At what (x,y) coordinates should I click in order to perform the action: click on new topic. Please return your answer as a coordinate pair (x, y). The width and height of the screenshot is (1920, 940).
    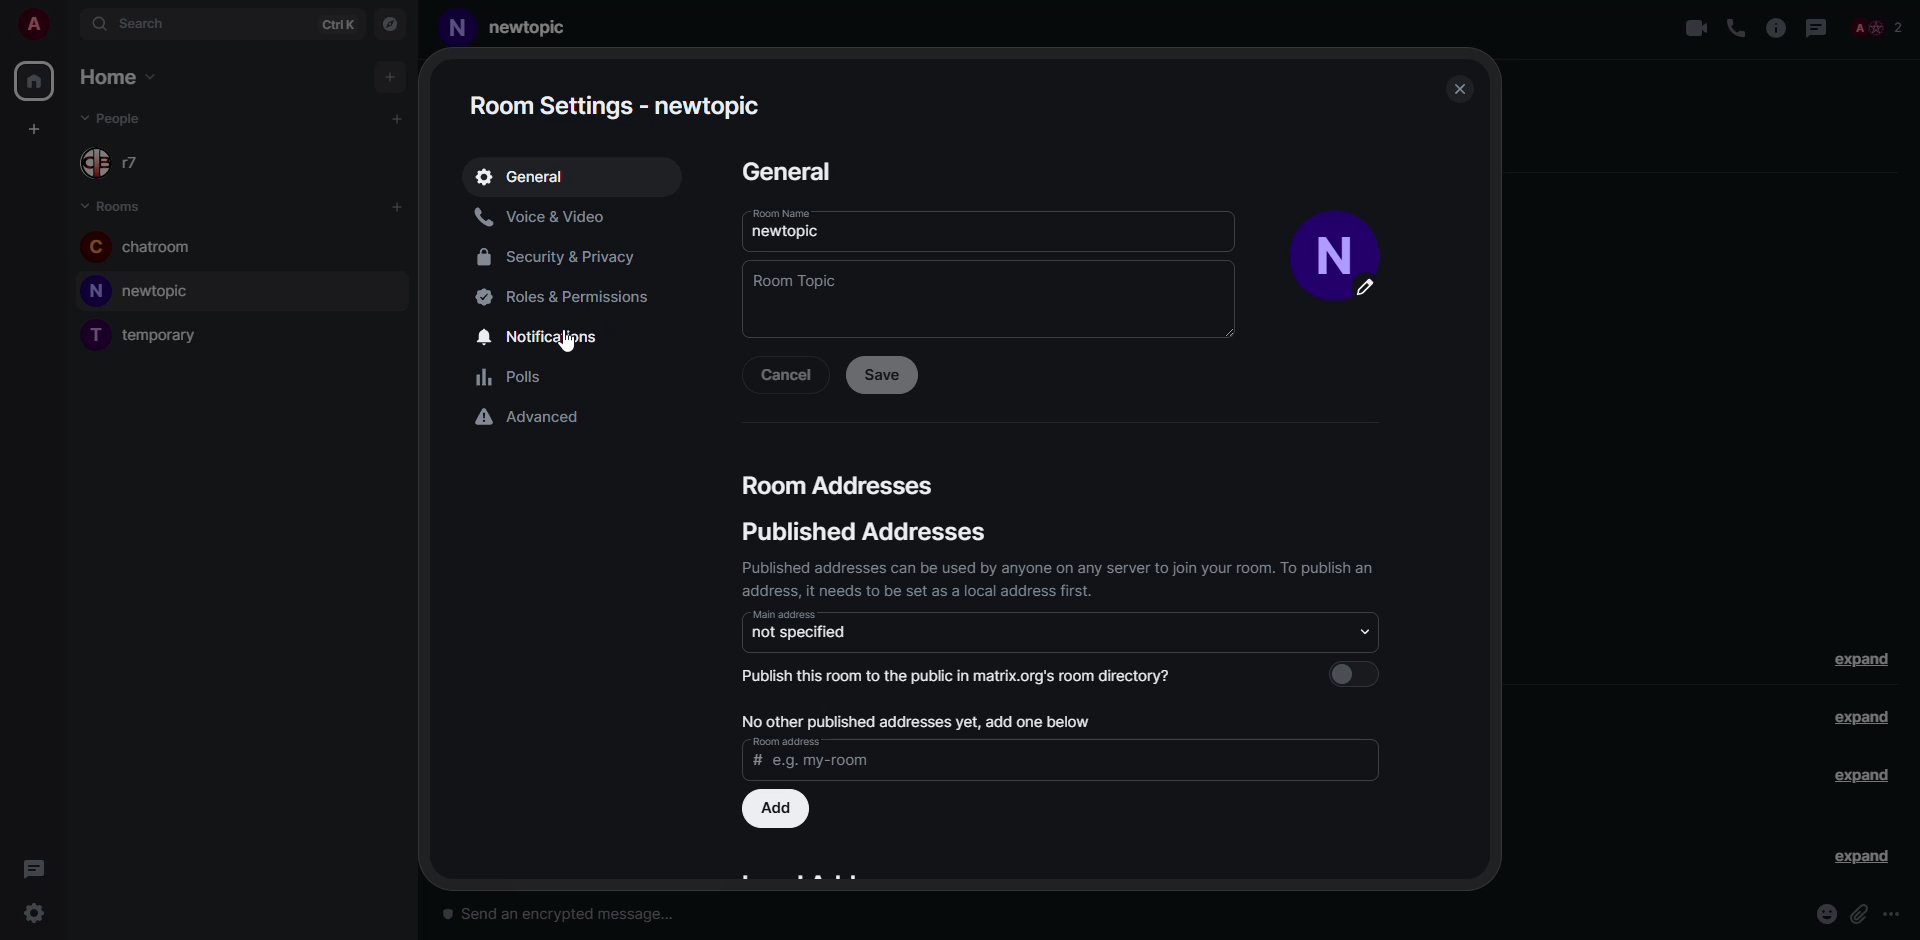
    Looking at the image, I should click on (142, 289).